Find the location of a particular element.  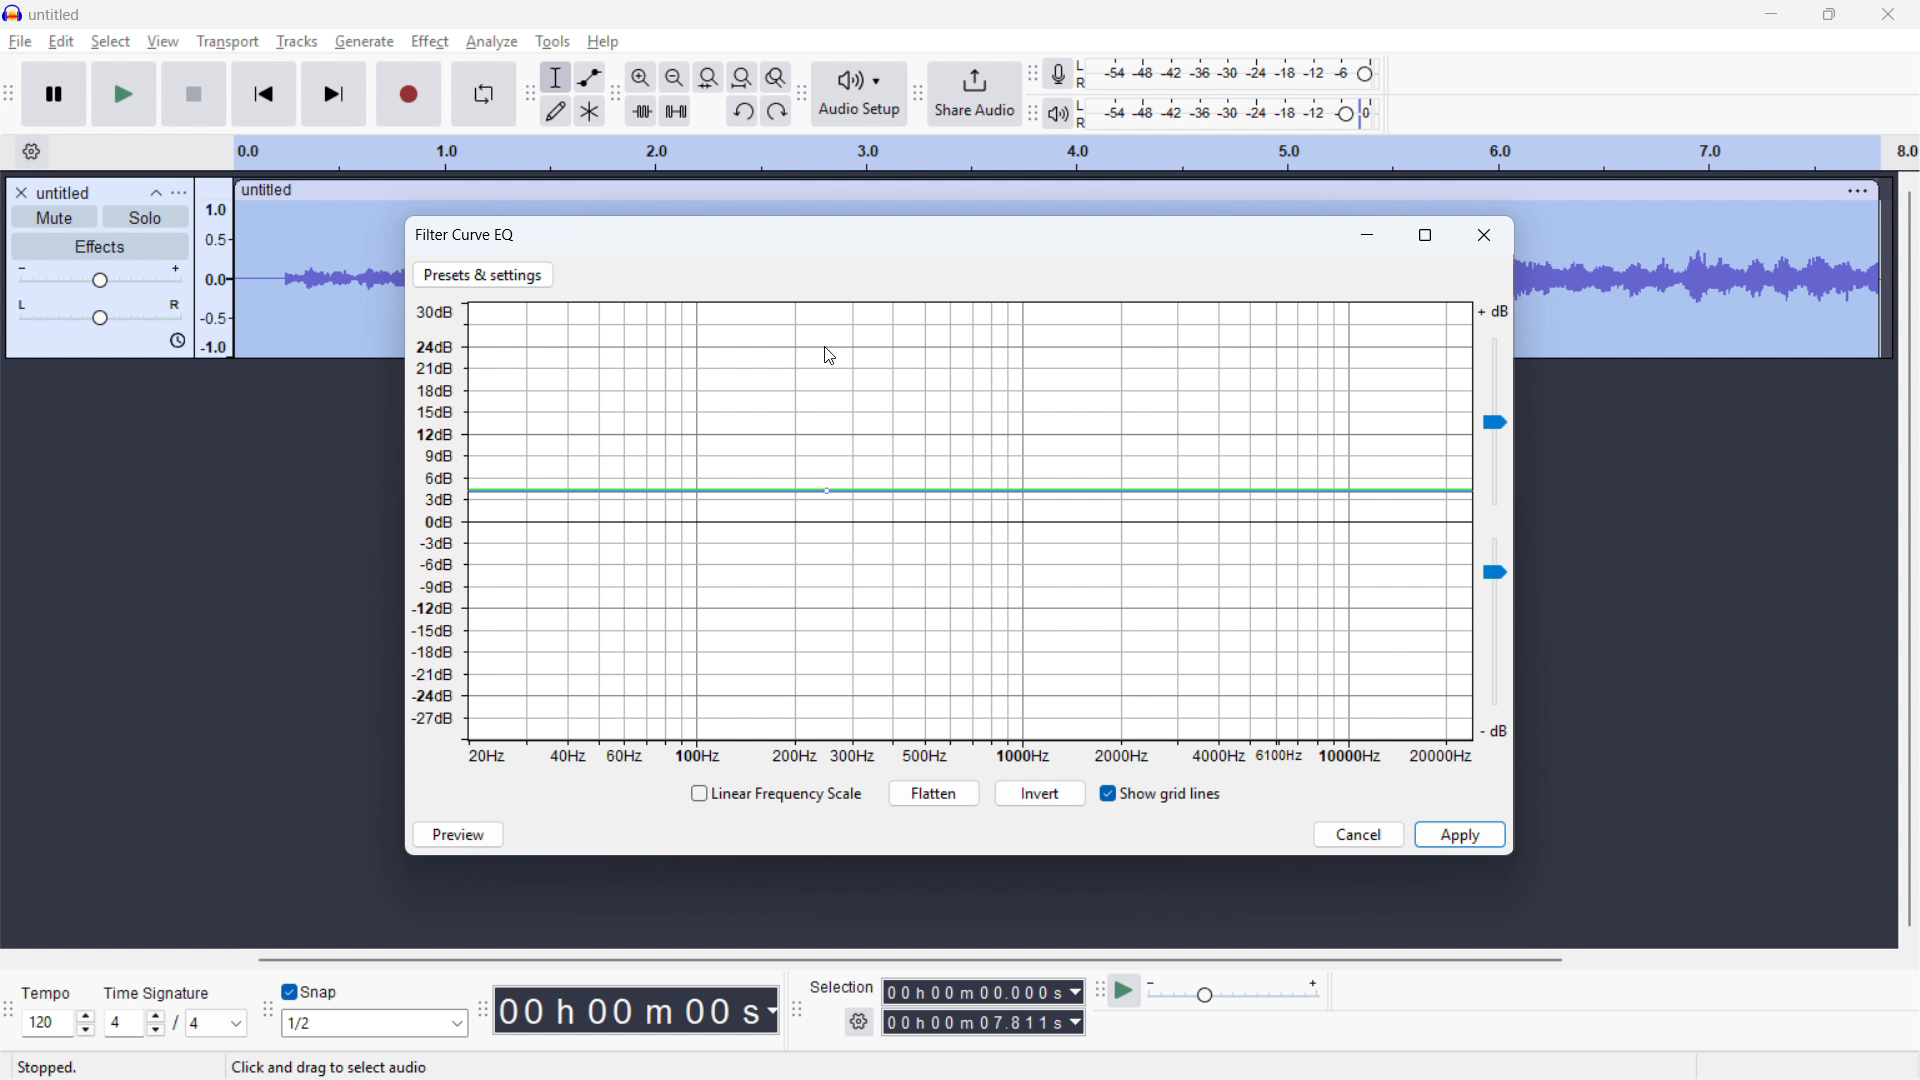

collapse is located at coordinates (156, 192).